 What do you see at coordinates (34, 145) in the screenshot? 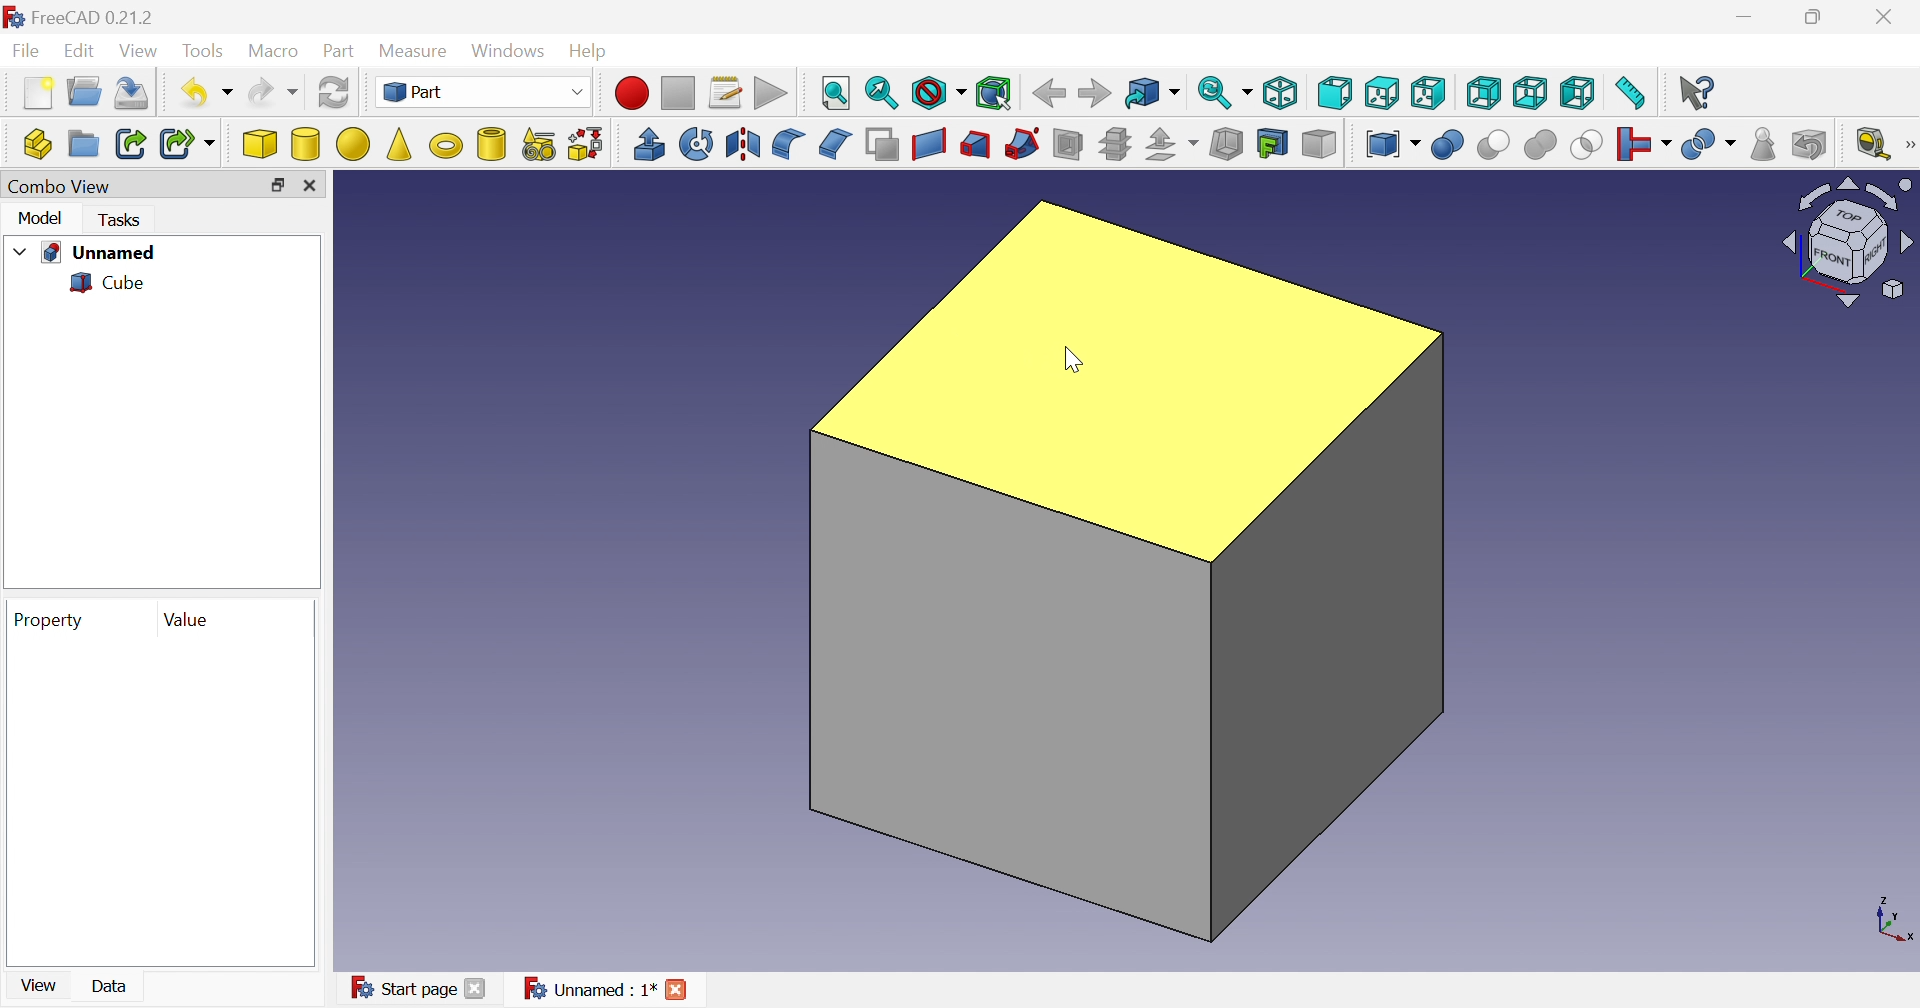
I see `Create part` at bounding box center [34, 145].